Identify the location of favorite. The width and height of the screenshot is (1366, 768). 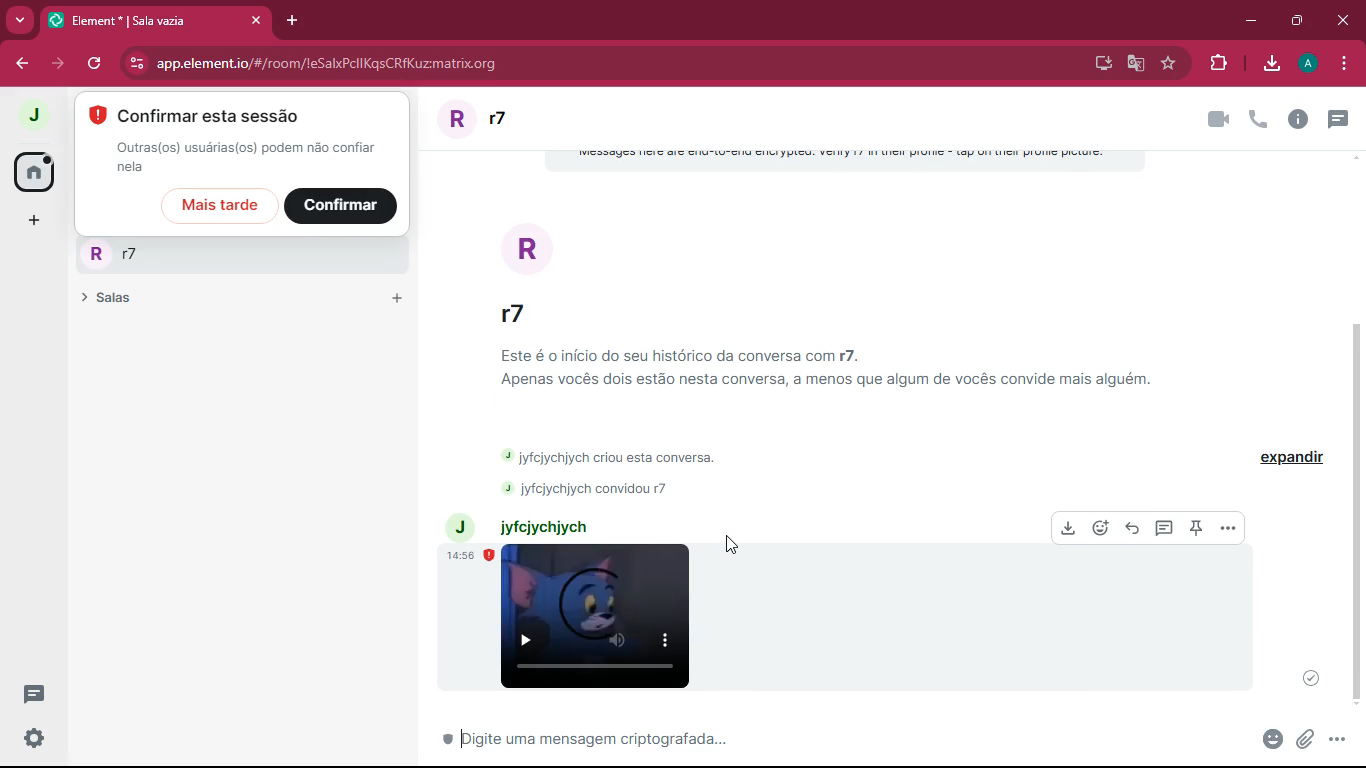
(1169, 64).